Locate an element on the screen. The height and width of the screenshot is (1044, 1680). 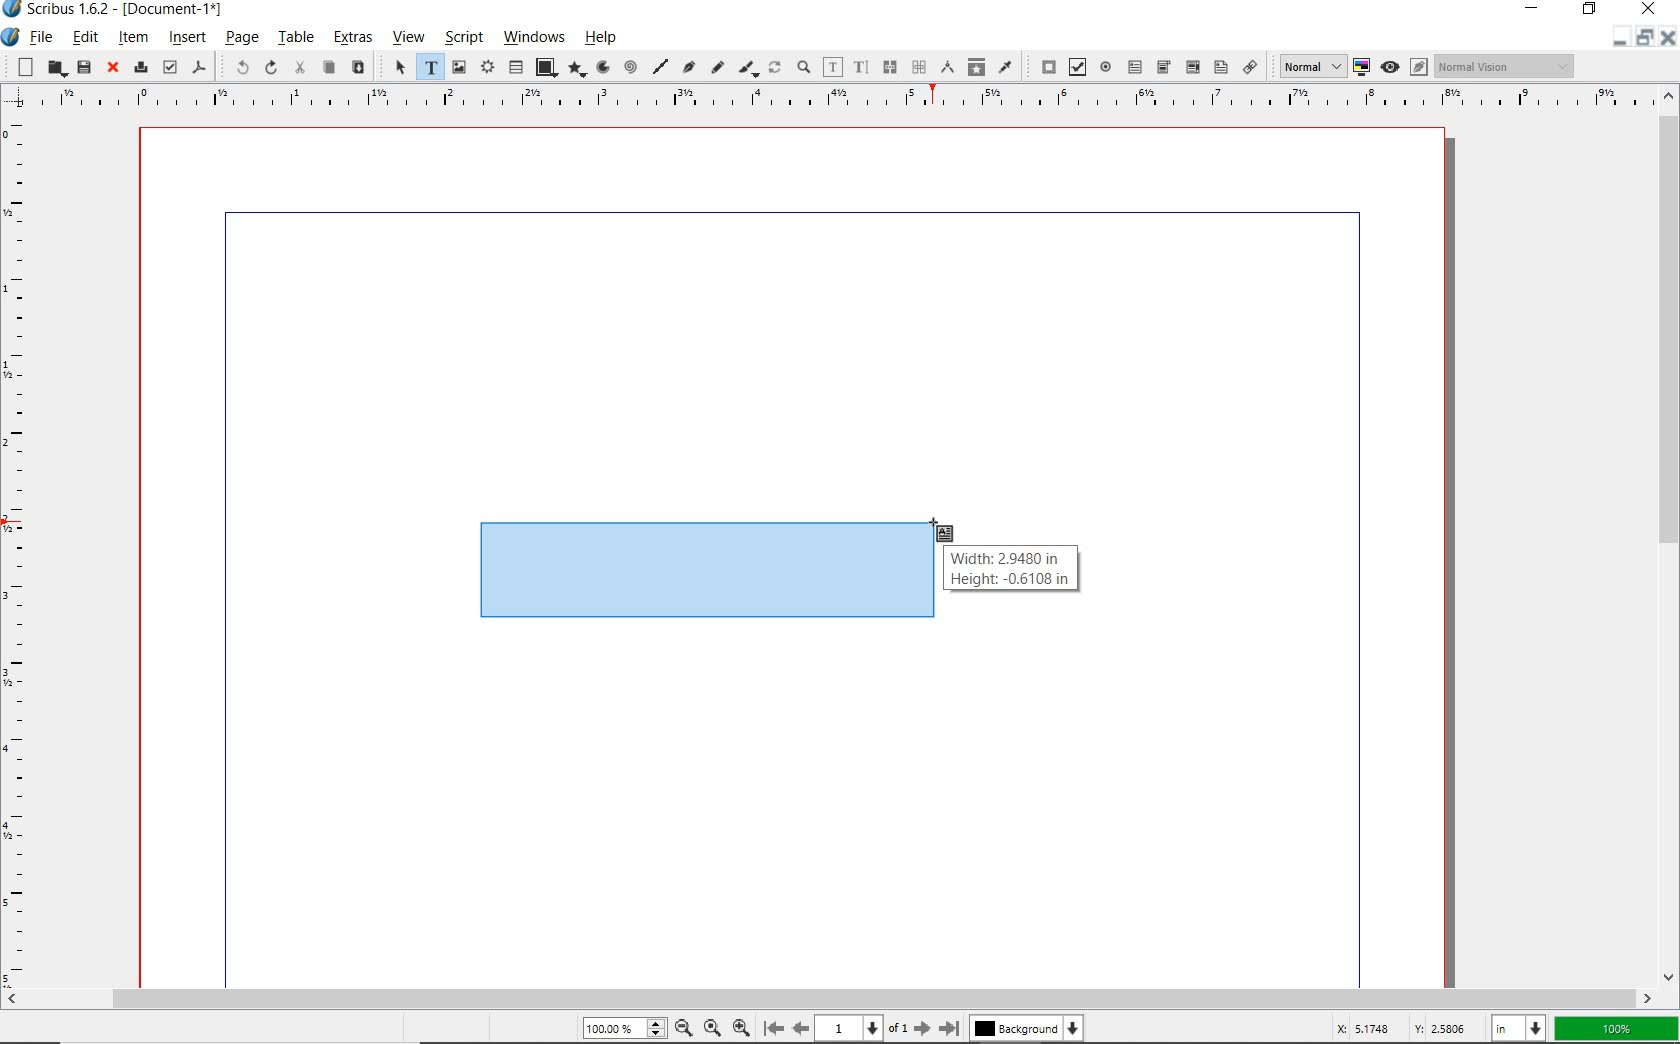
link text frames is located at coordinates (887, 67).